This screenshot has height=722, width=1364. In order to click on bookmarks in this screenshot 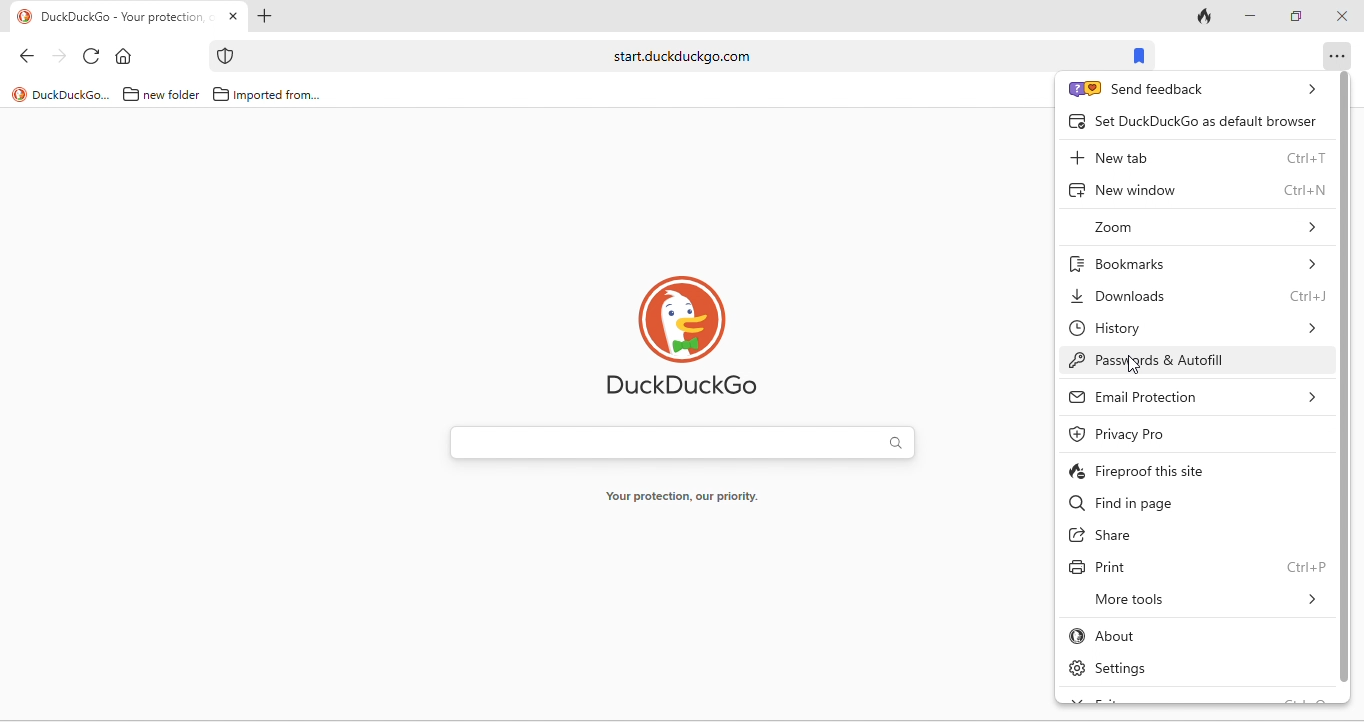, I will do `click(1141, 58)`.